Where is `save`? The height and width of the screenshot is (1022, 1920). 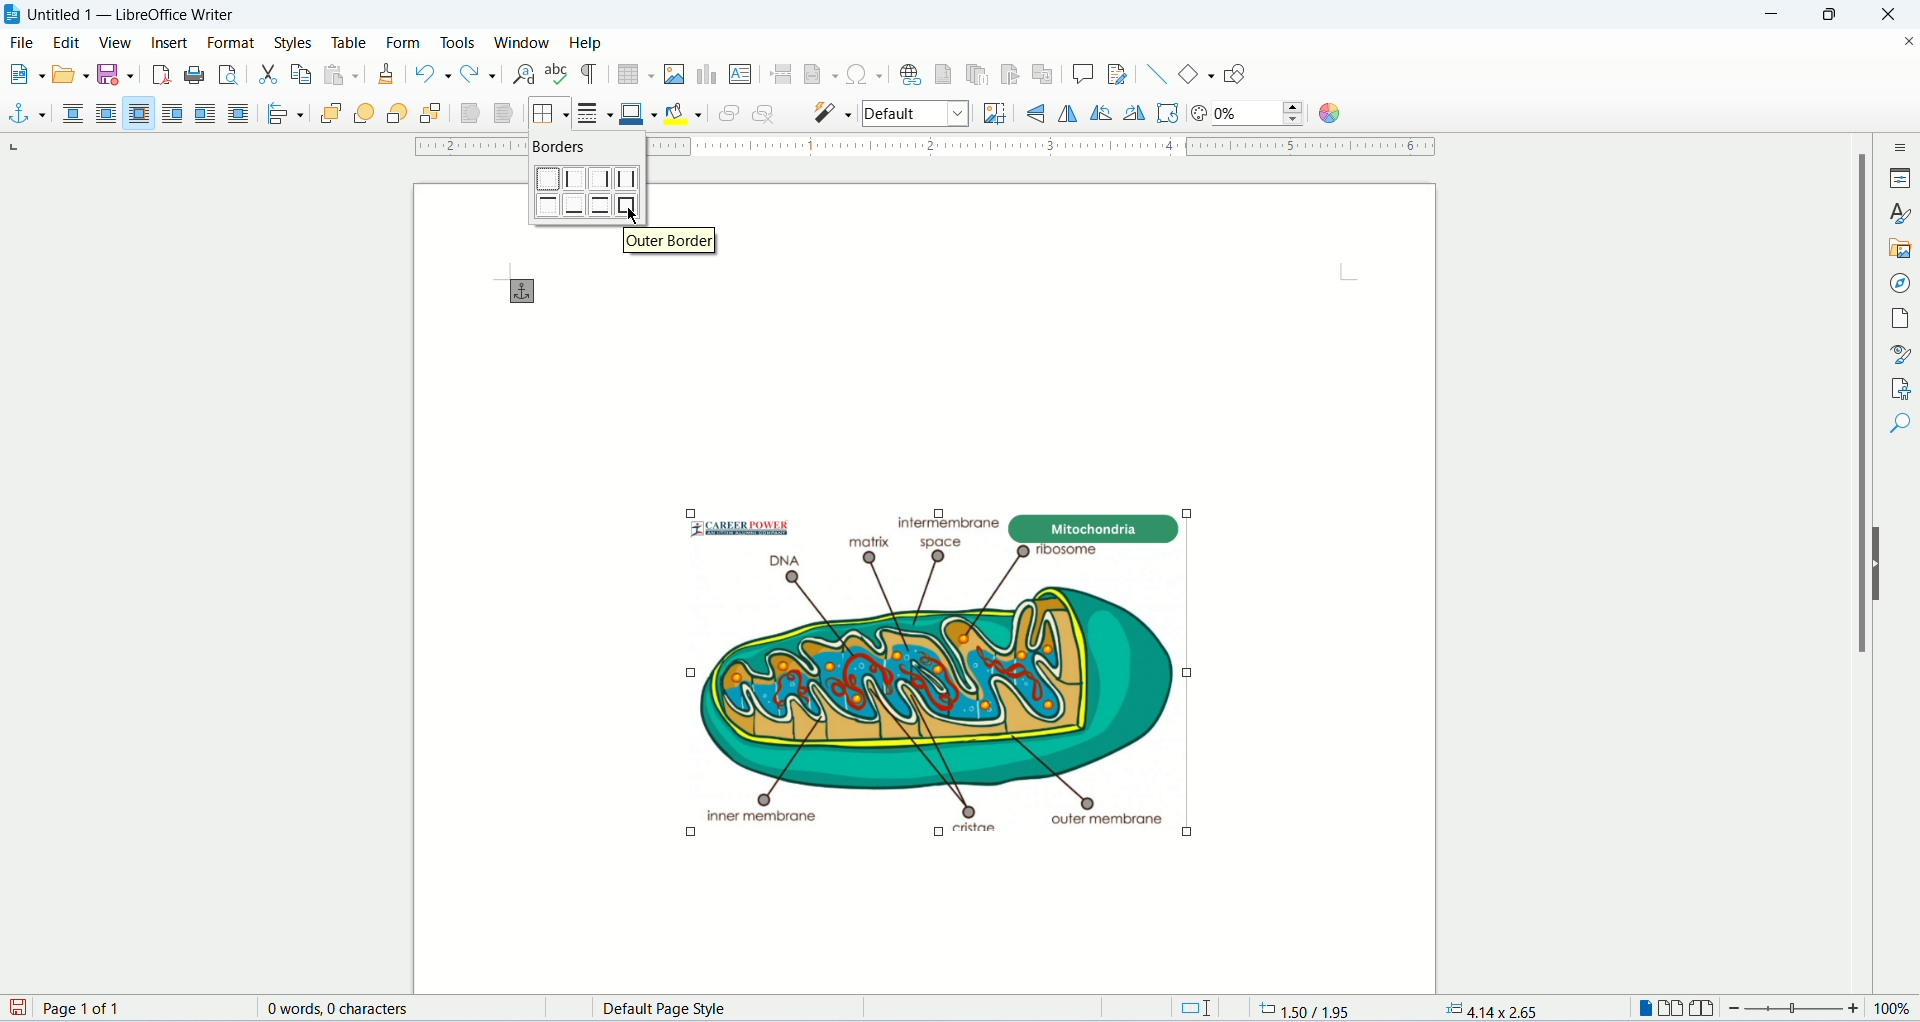 save is located at coordinates (114, 75).